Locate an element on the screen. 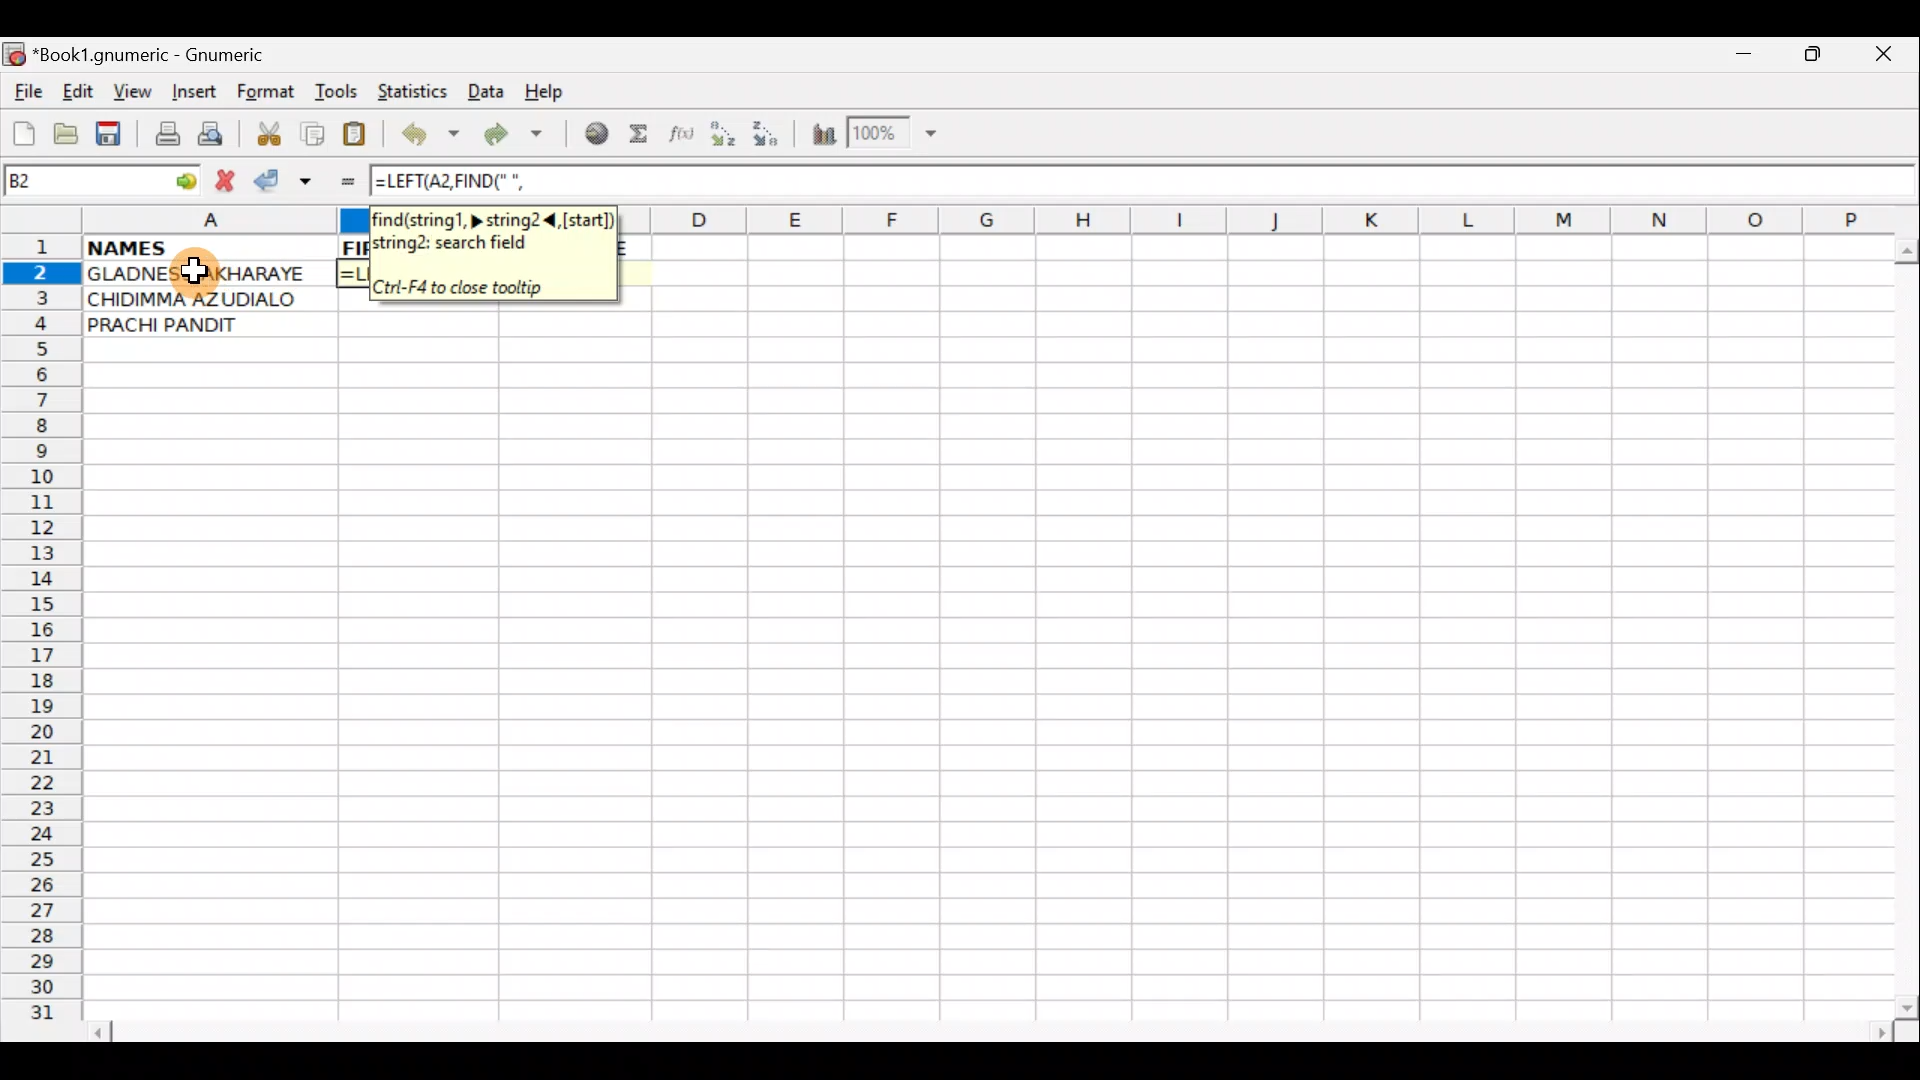 This screenshot has height=1080, width=1920. Tools is located at coordinates (338, 92).